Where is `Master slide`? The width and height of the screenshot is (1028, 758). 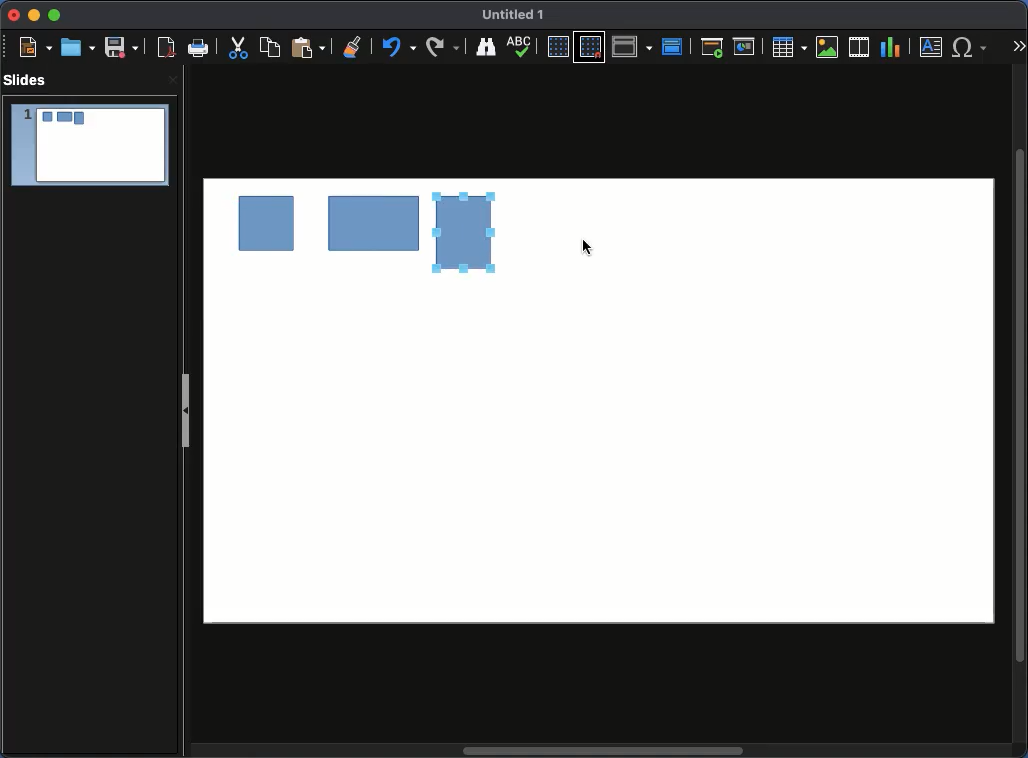 Master slide is located at coordinates (673, 46).